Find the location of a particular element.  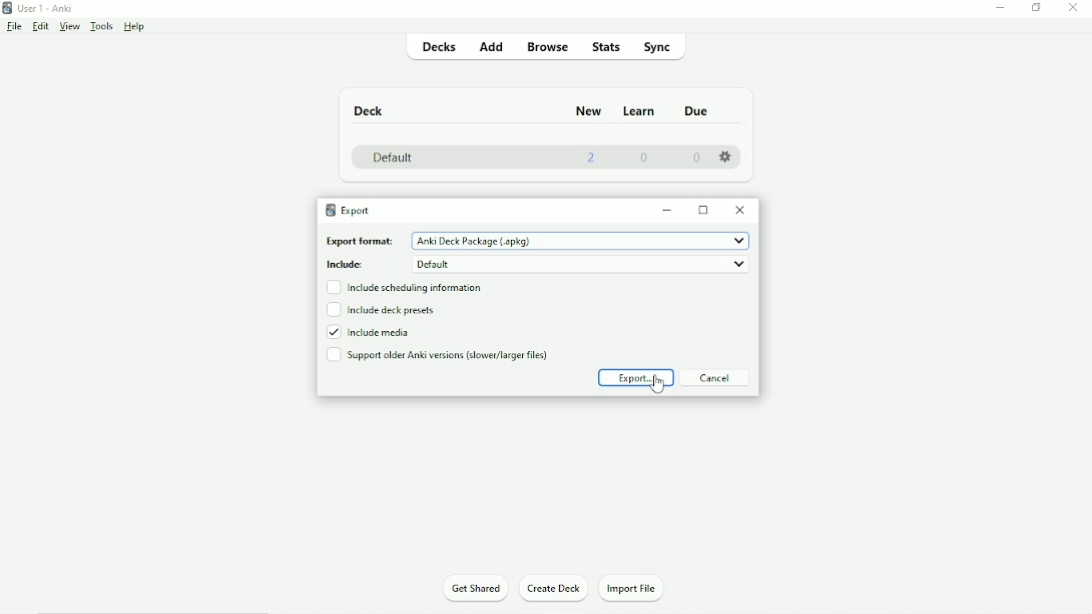

Include media is located at coordinates (371, 332).